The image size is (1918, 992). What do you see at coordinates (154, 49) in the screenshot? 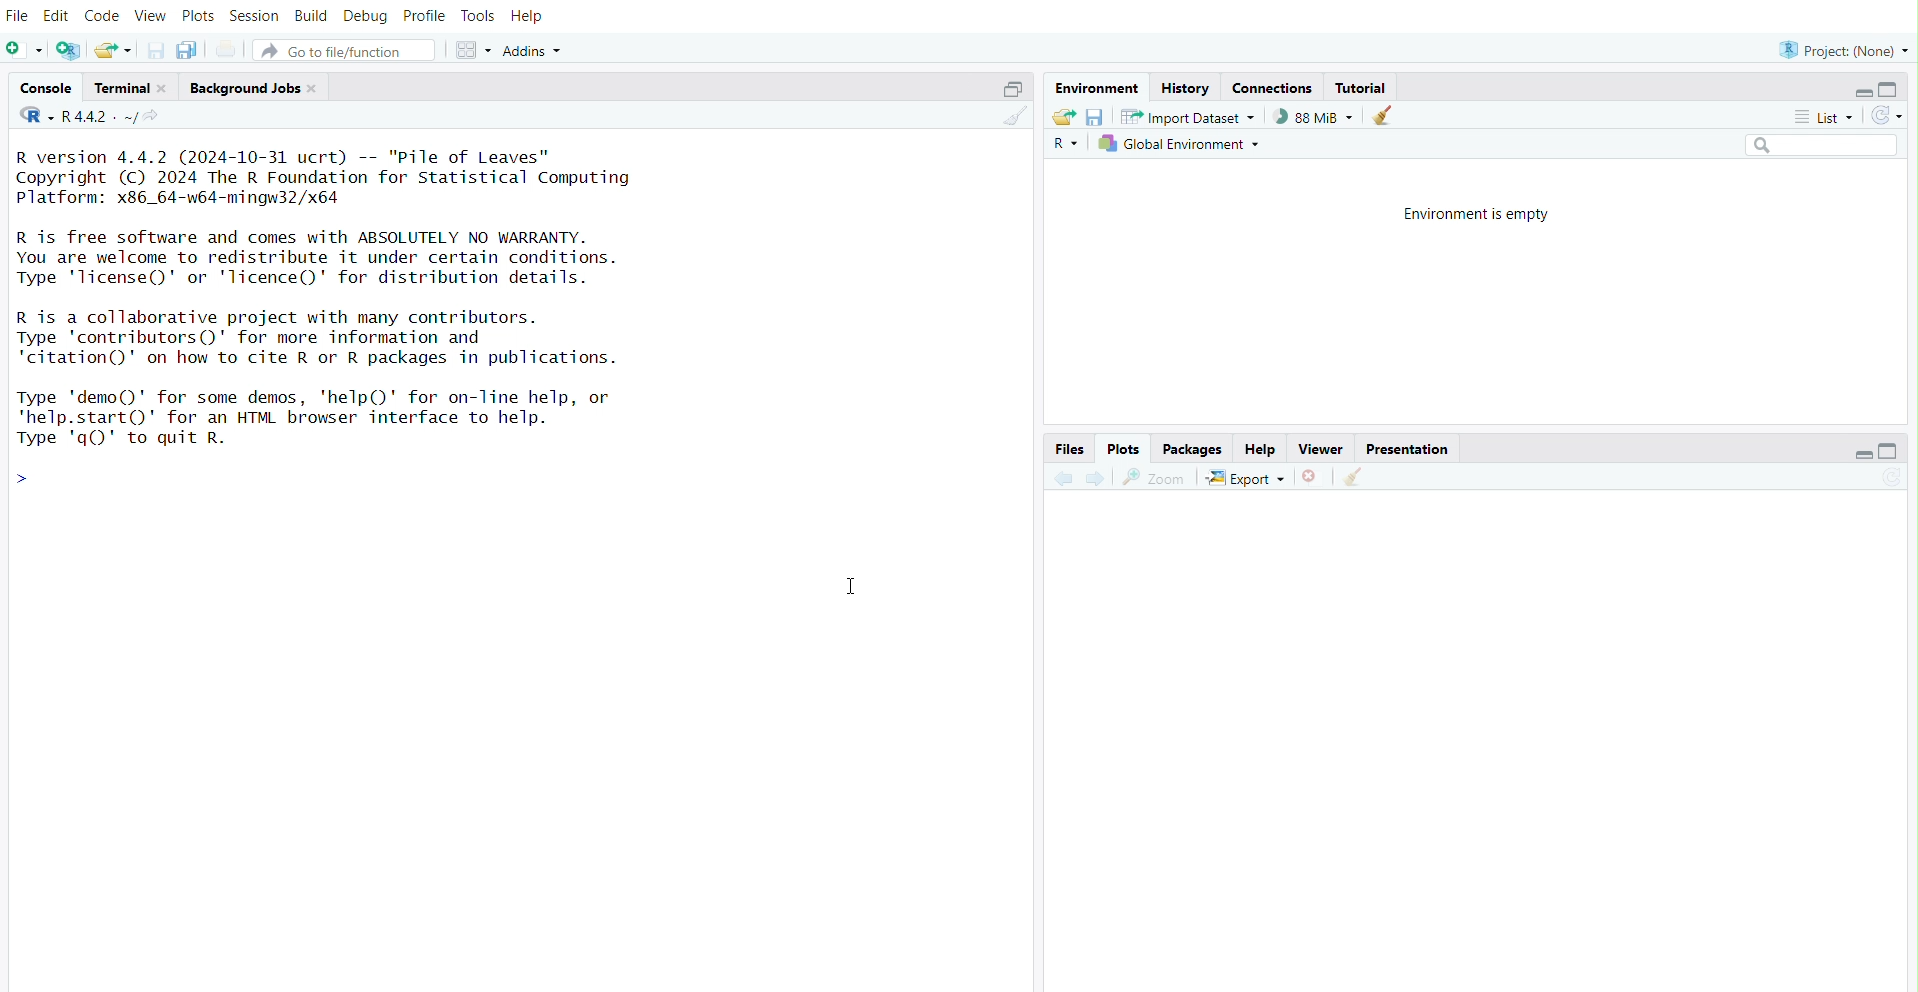
I see `save current document` at bounding box center [154, 49].